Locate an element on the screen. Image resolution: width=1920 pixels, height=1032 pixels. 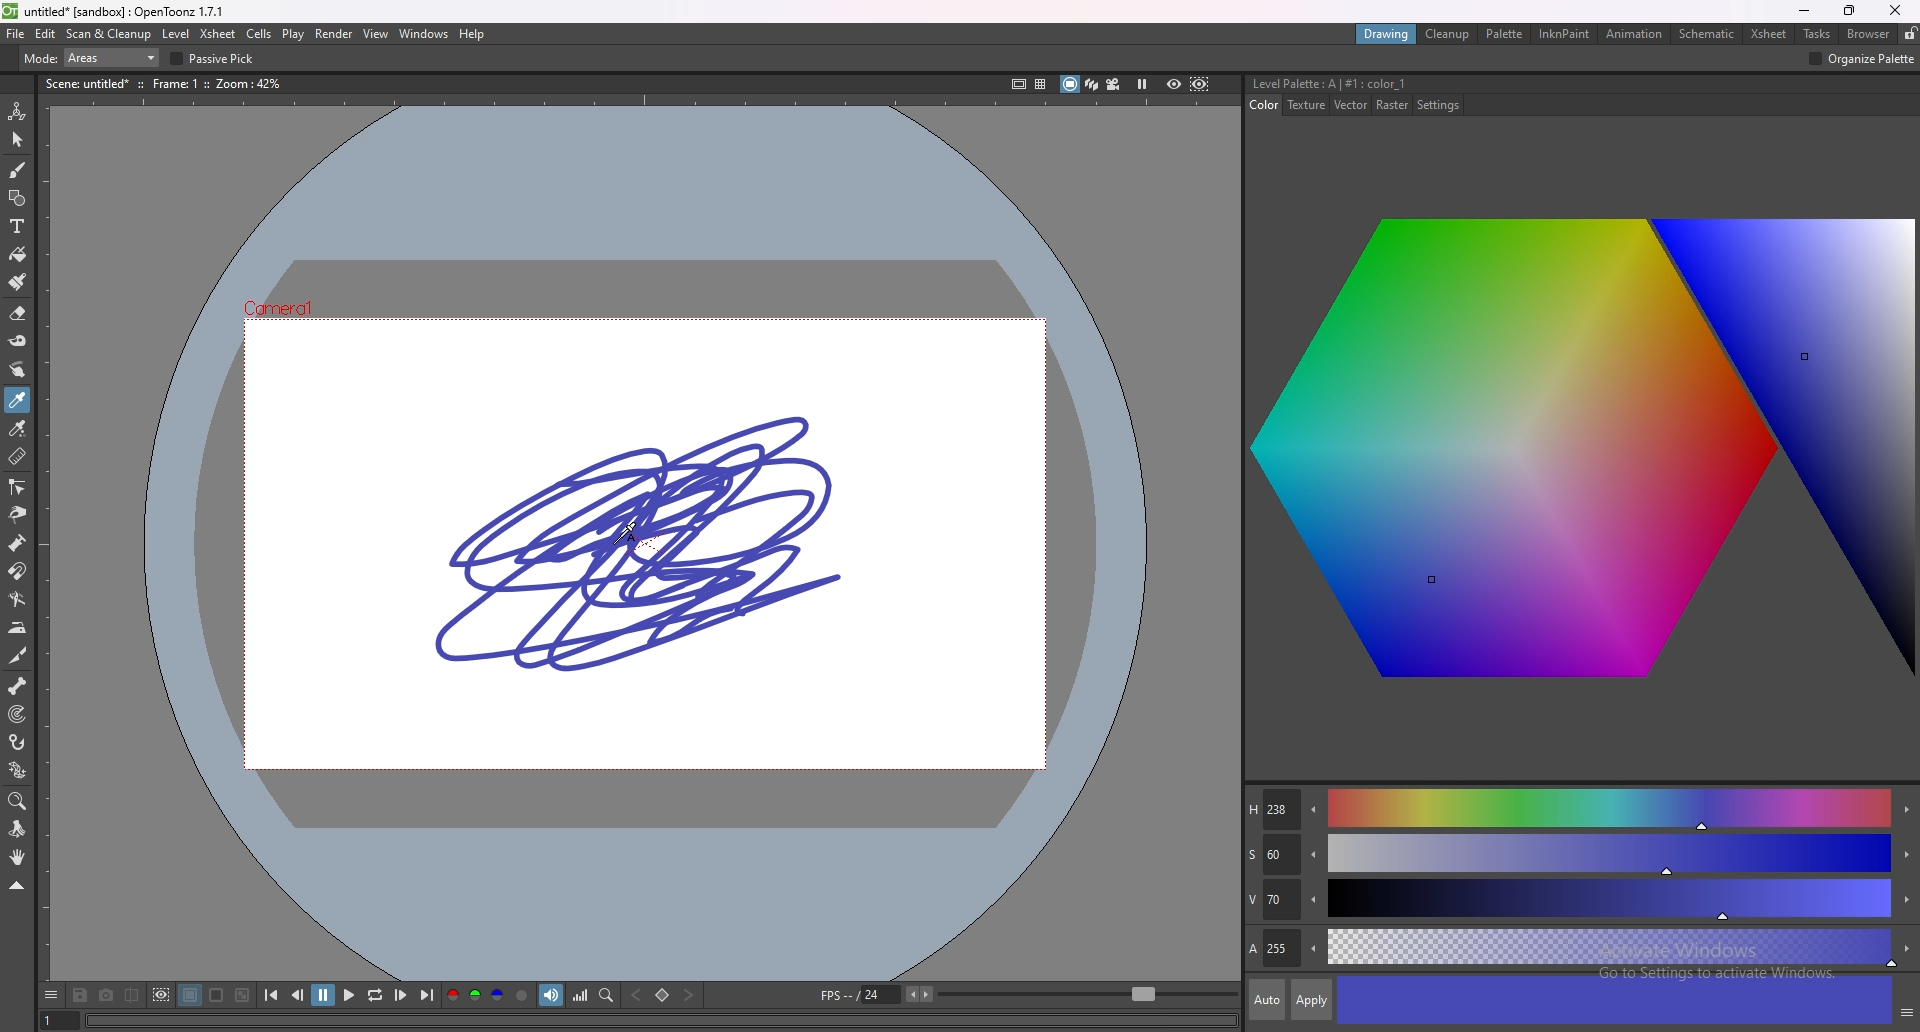
rotate tool is located at coordinates (17, 830).